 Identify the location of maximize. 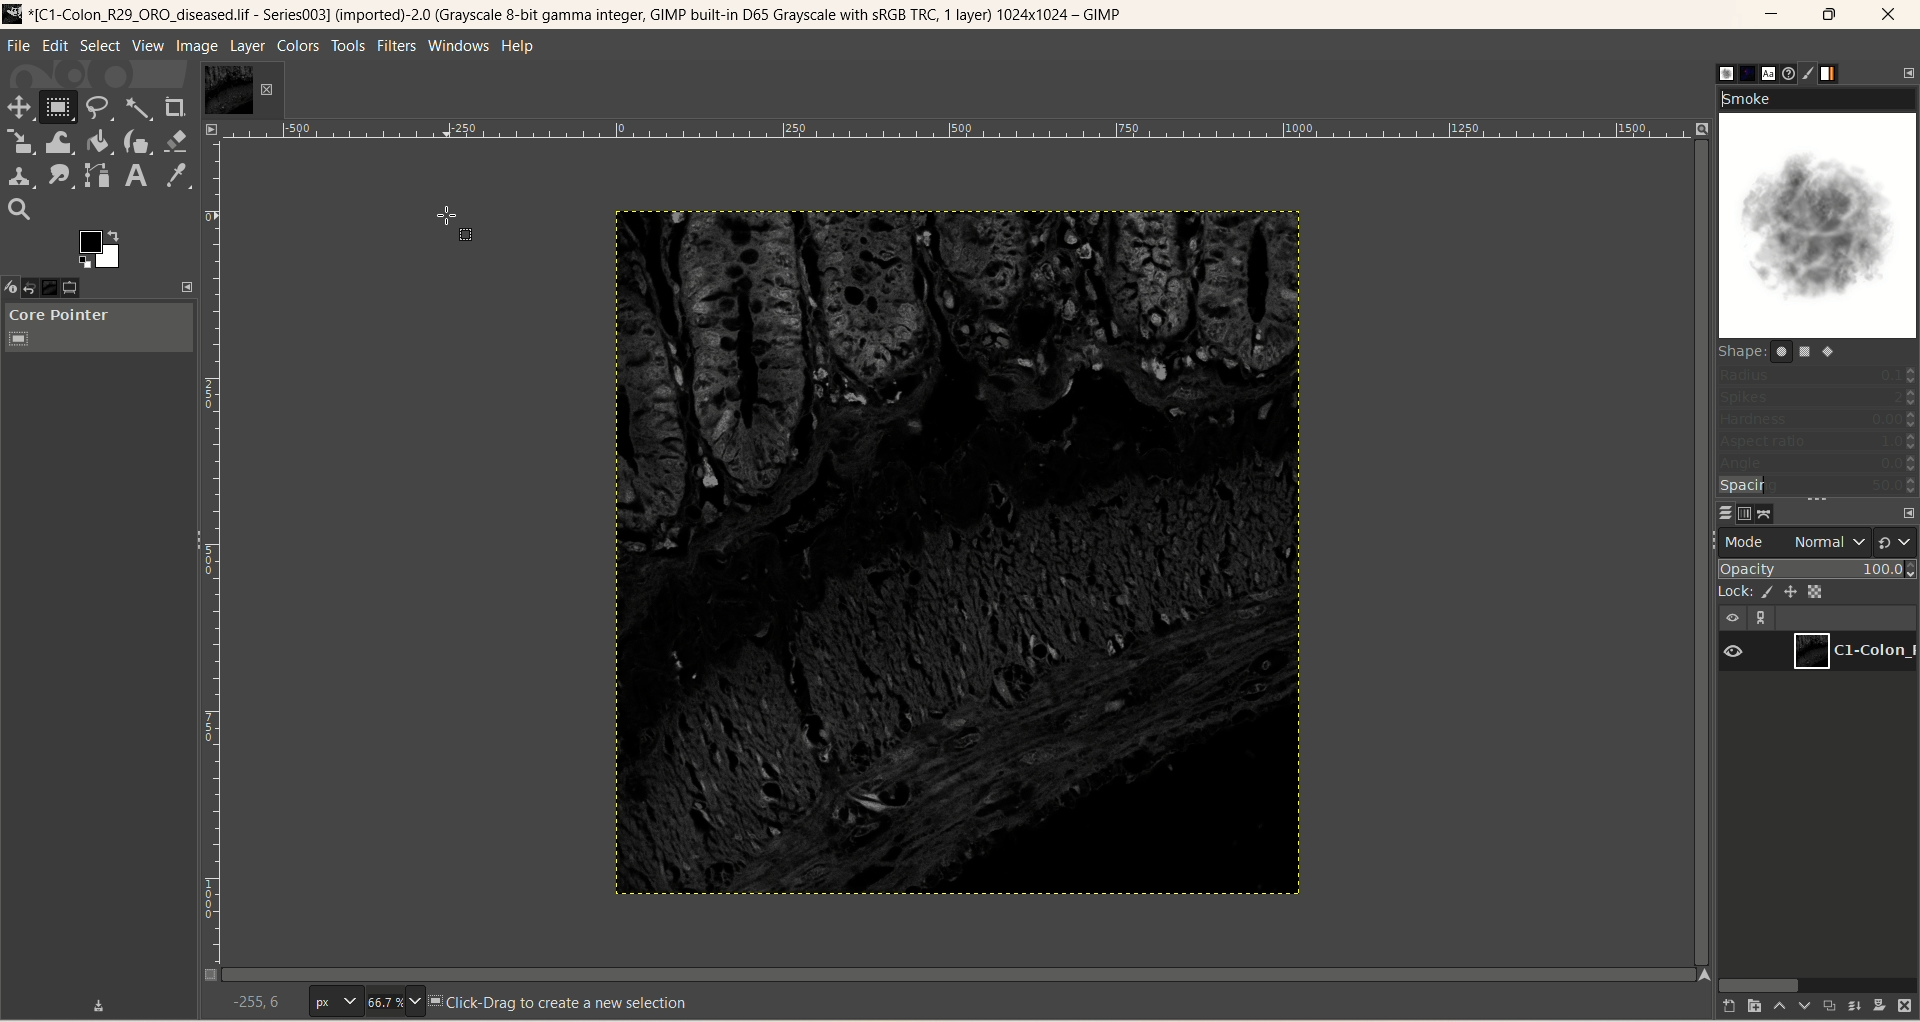
(1829, 15).